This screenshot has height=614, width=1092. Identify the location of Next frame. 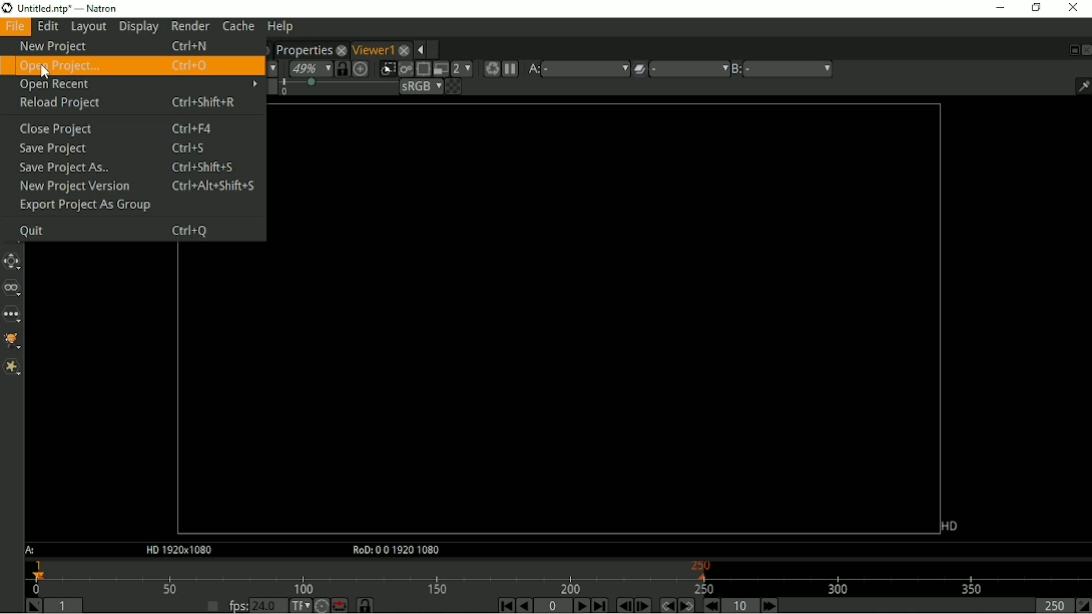
(643, 605).